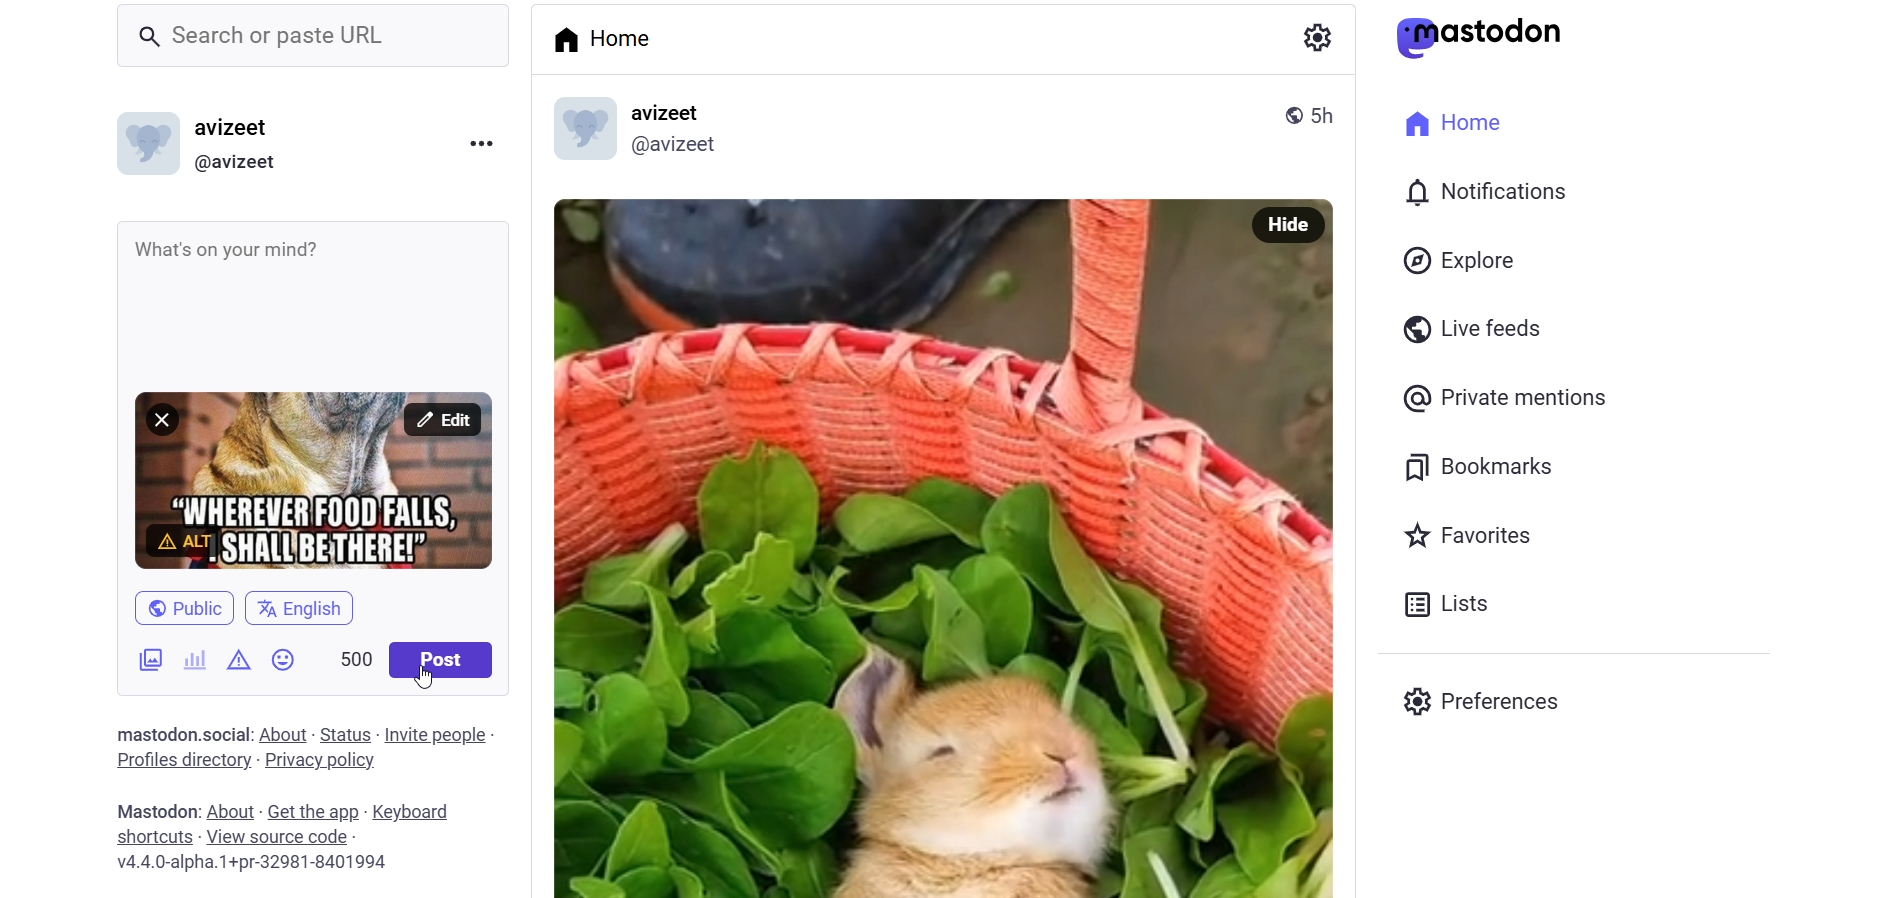  What do you see at coordinates (414, 811) in the screenshot?
I see `keyboard` at bounding box center [414, 811].